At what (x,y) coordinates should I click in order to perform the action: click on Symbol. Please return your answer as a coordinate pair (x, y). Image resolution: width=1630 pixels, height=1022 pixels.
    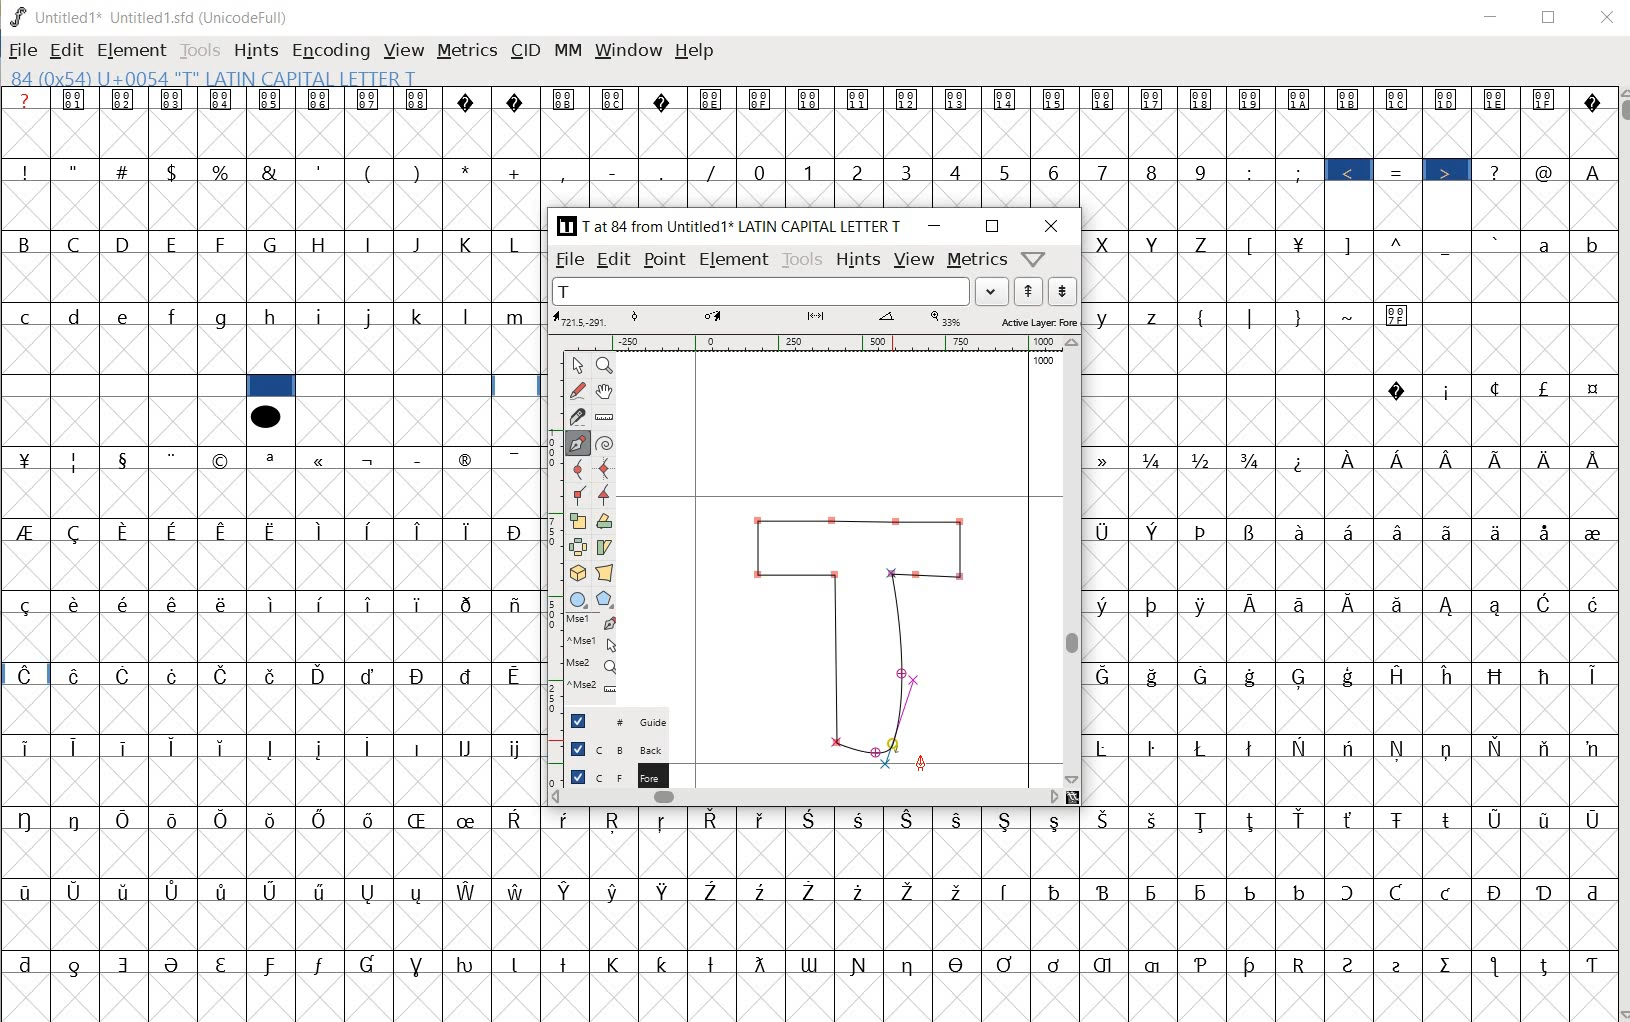
    Looking at the image, I should click on (125, 892).